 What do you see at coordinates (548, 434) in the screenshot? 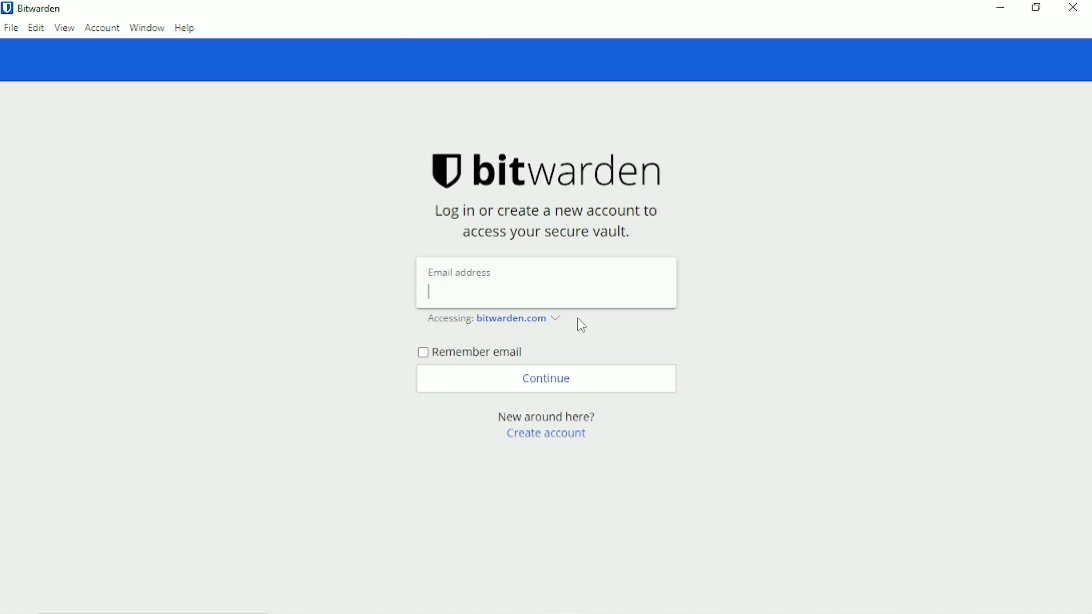
I see `Create account` at bounding box center [548, 434].